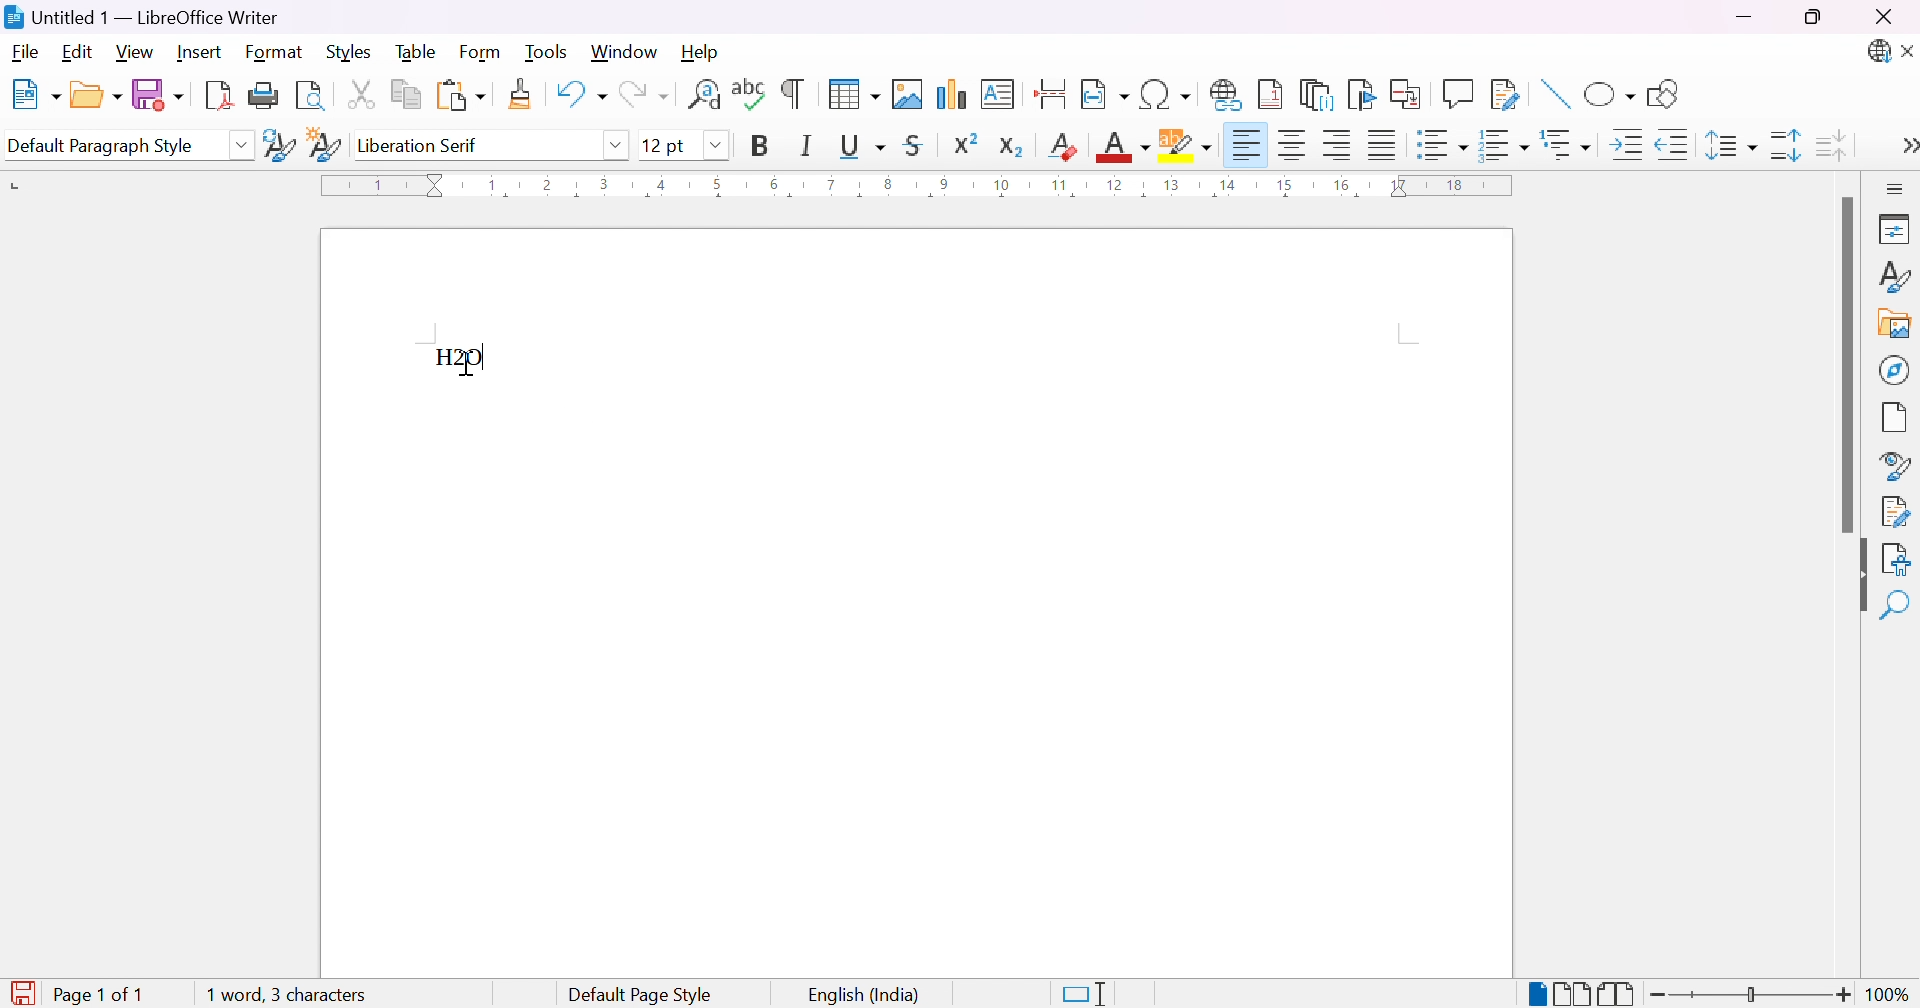  What do you see at coordinates (1053, 94) in the screenshot?
I see `Insert page break` at bounding box center [1053, 94].